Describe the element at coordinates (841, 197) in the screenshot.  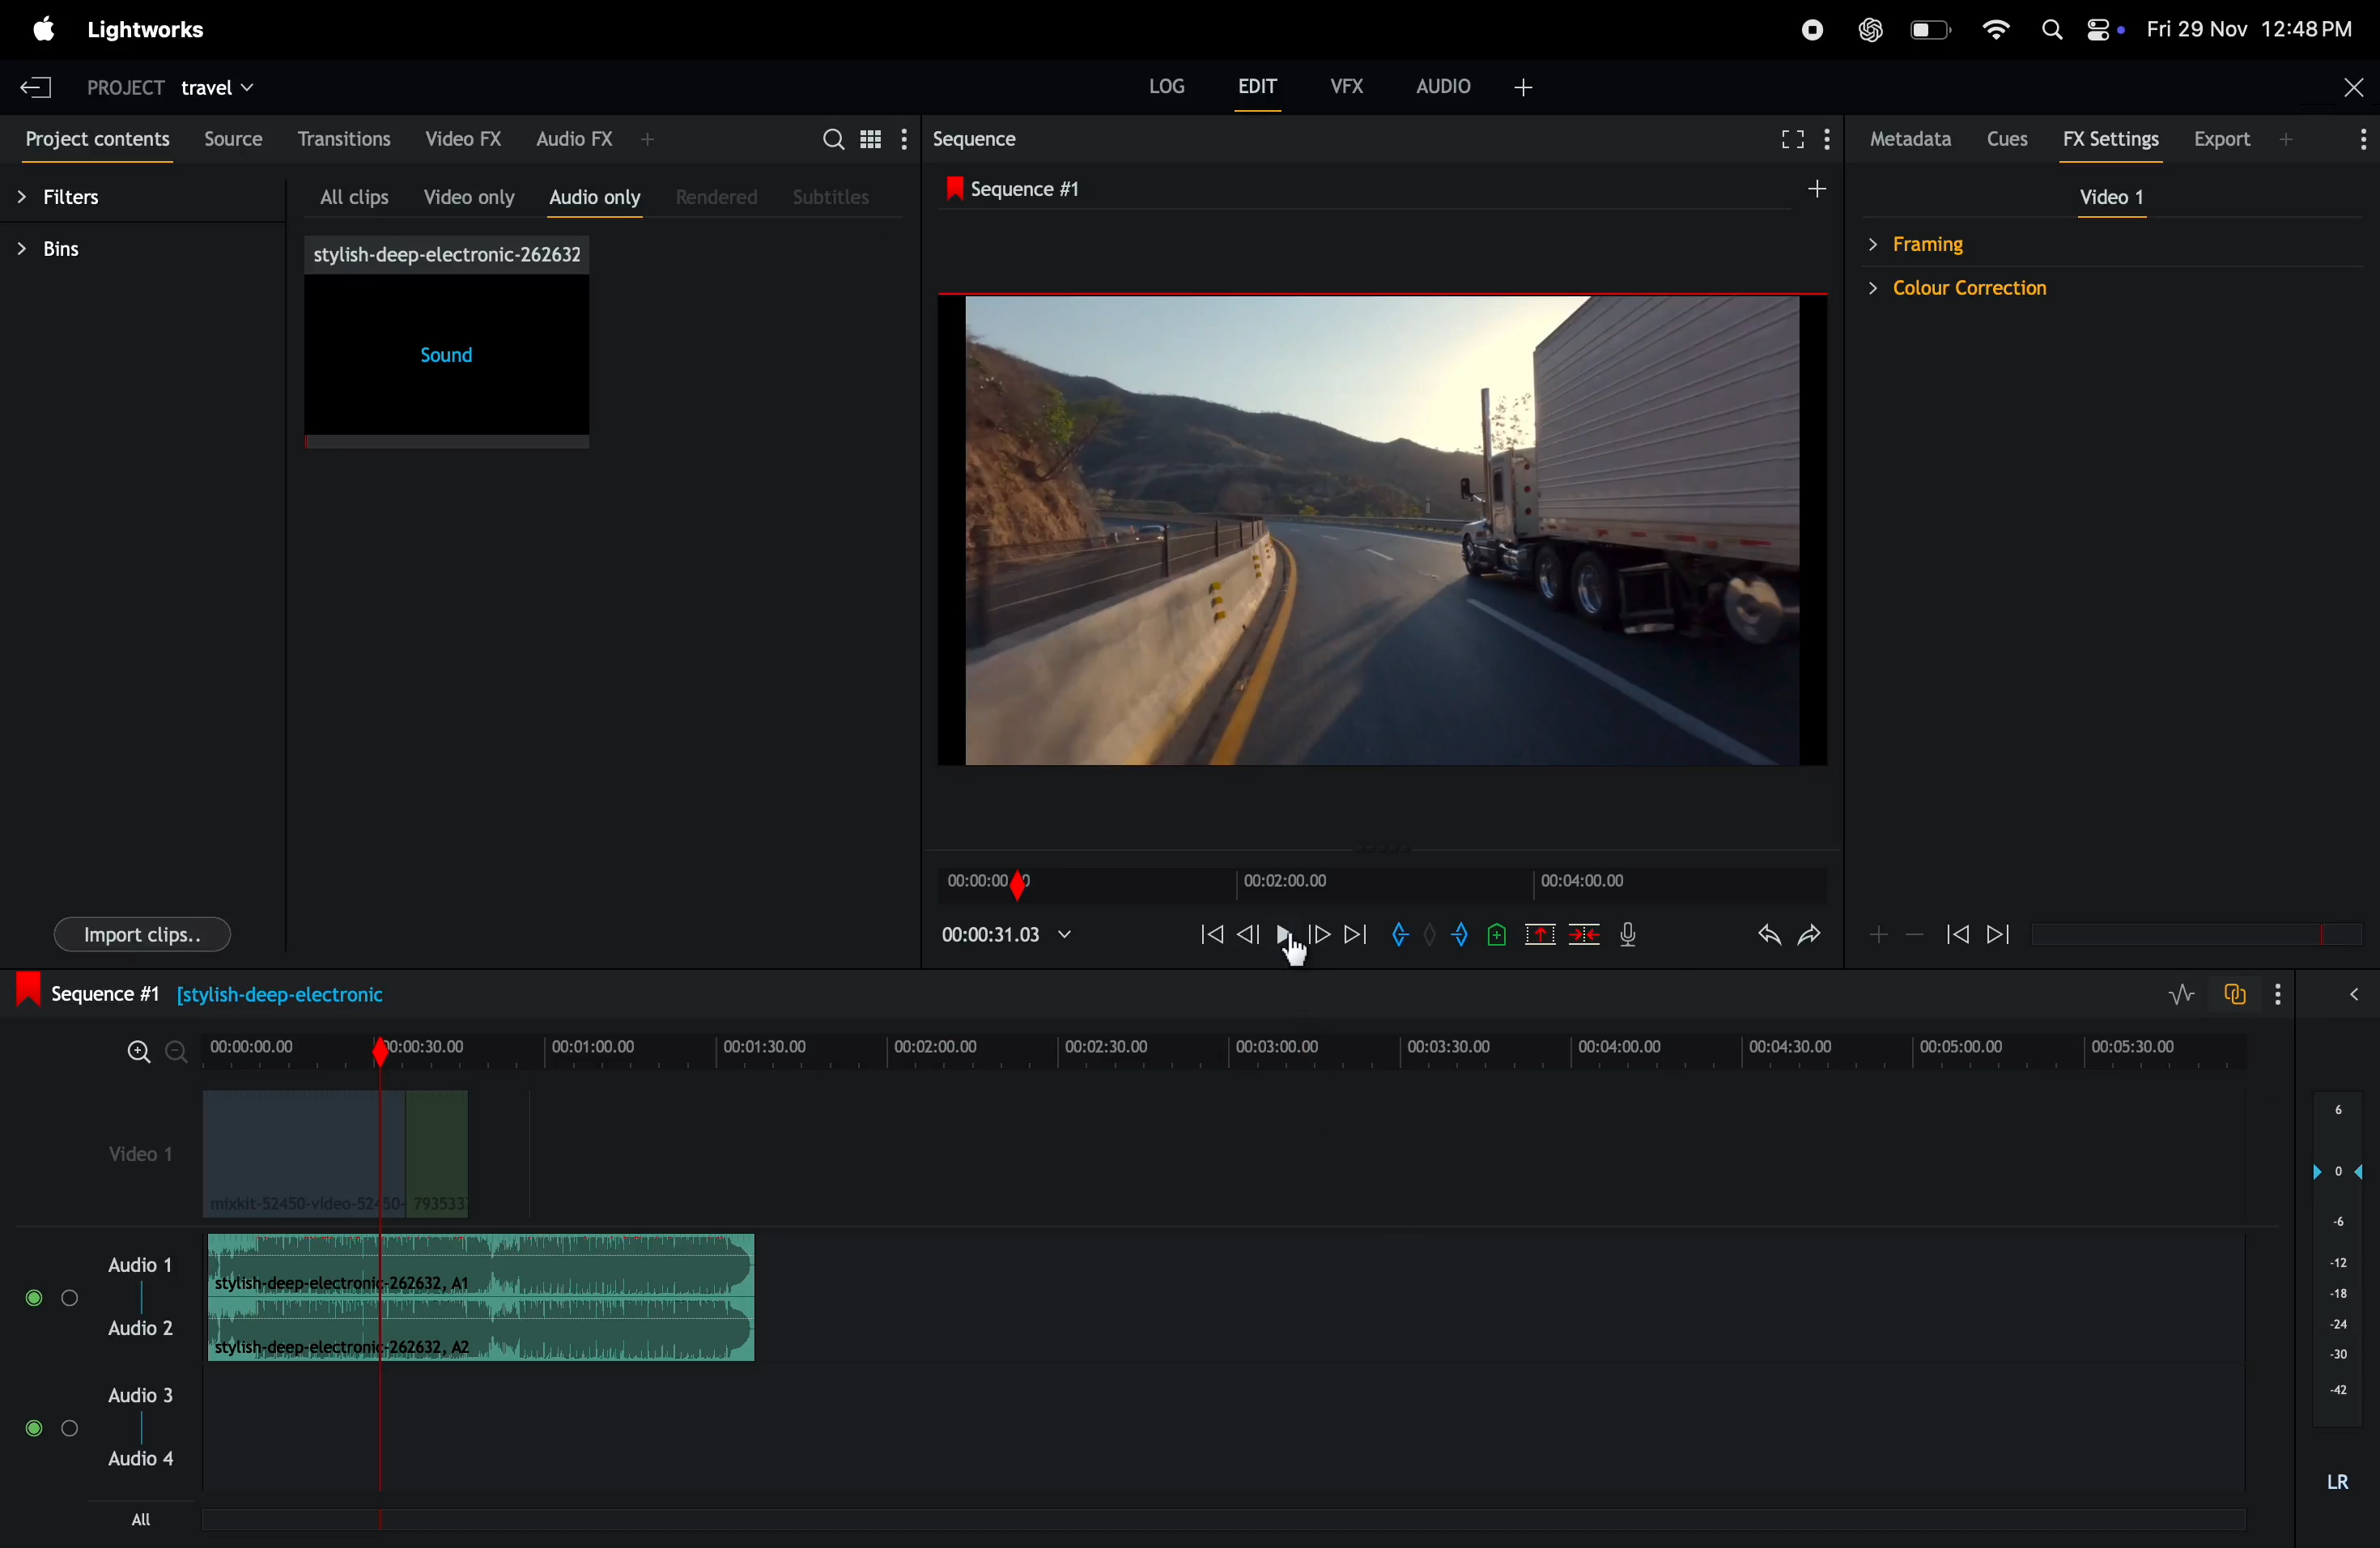
I see `subtitles` at that location.